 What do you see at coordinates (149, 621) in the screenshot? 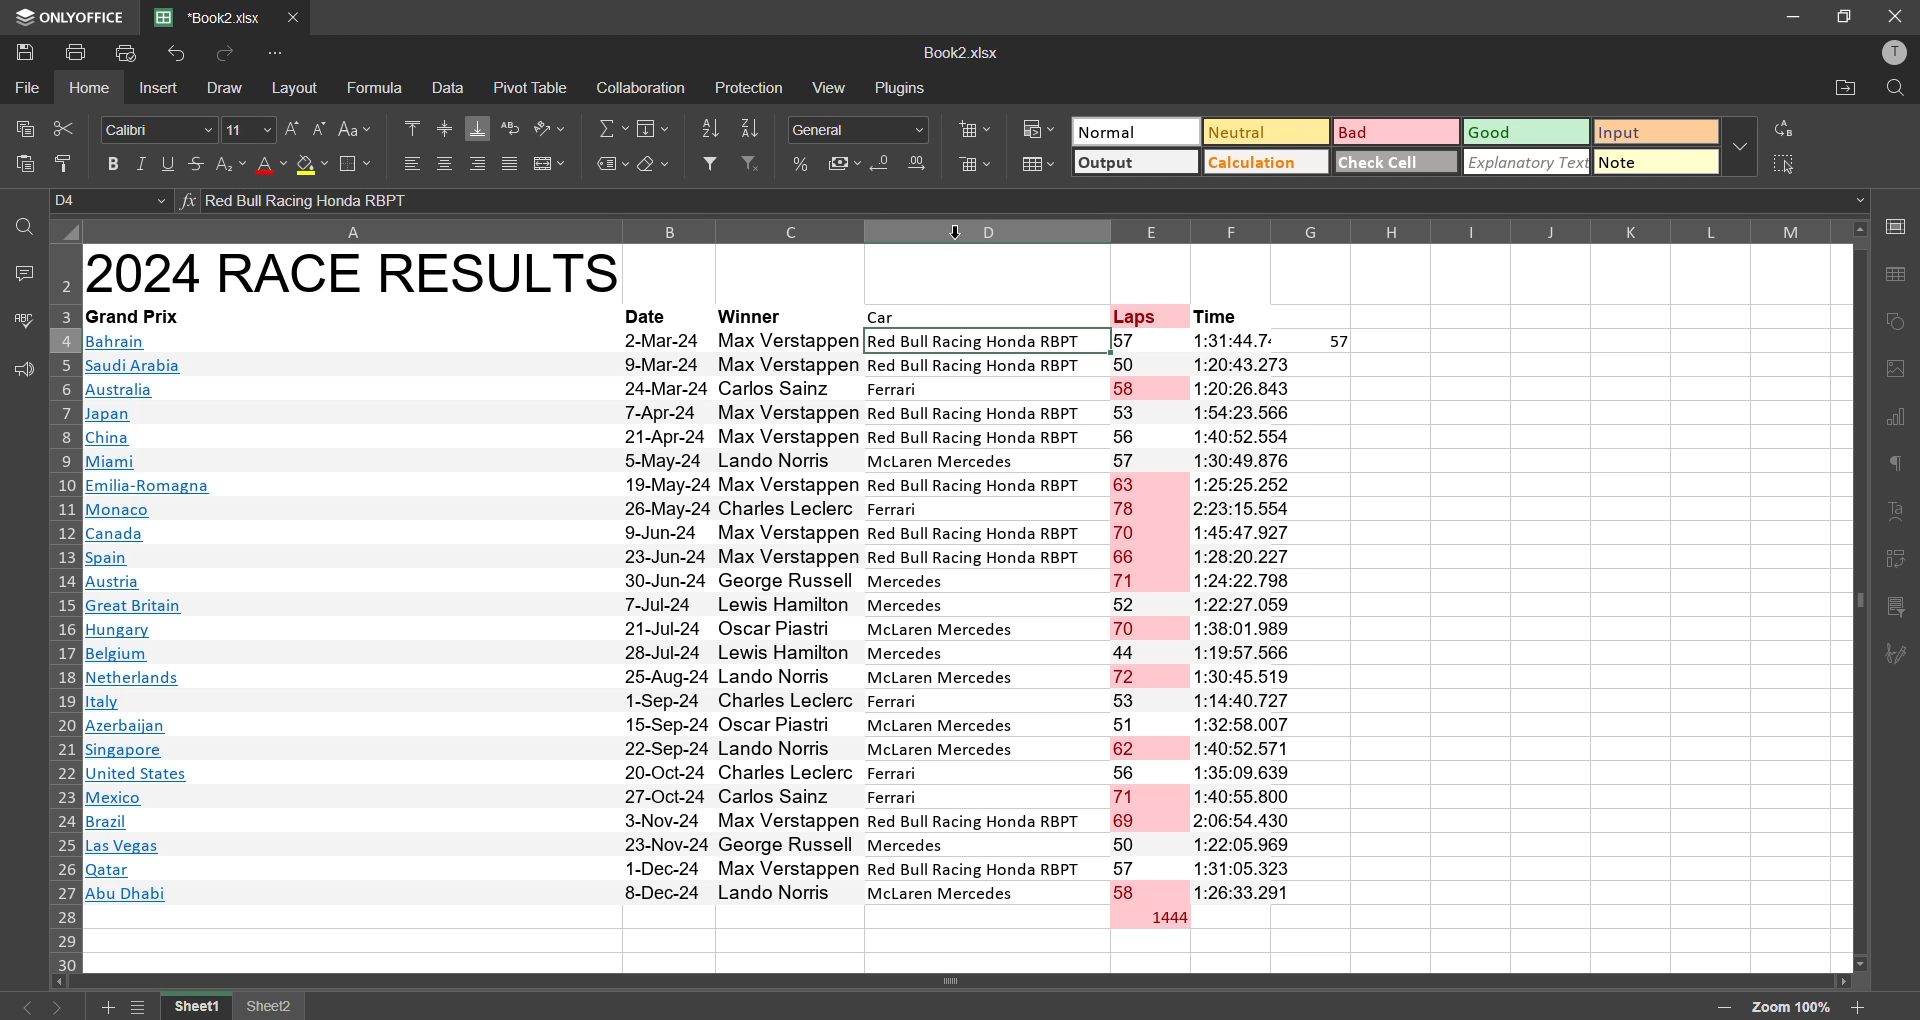
I see `Country` at bounding box center [149, 621].